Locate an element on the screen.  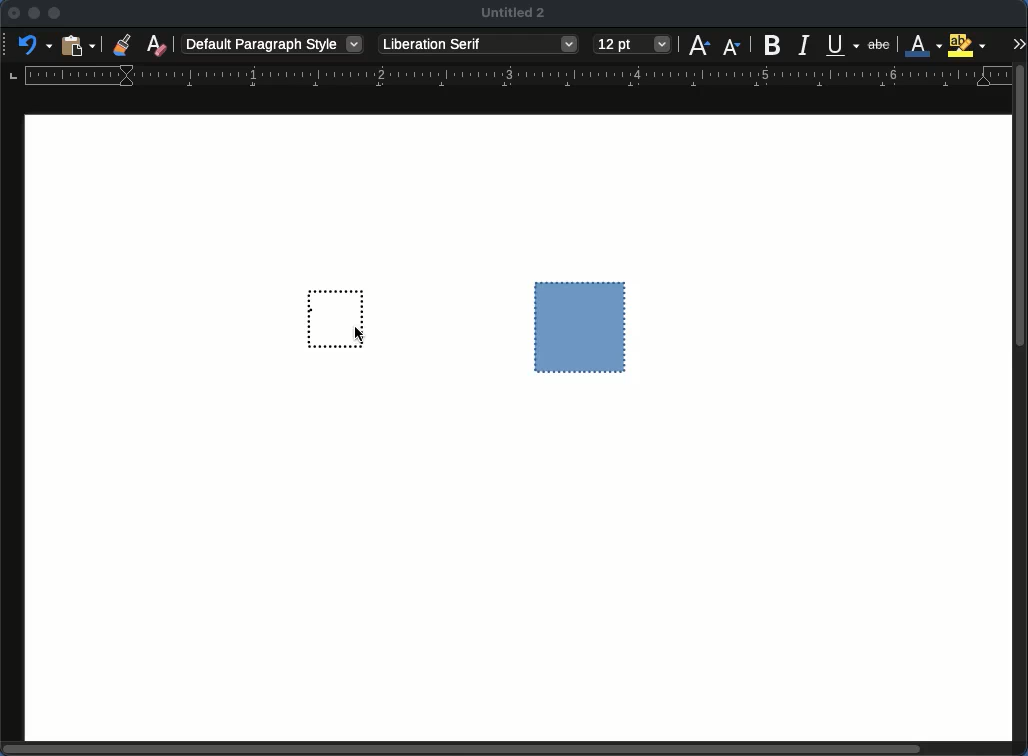
expand is located at coordinates (1018, 44).